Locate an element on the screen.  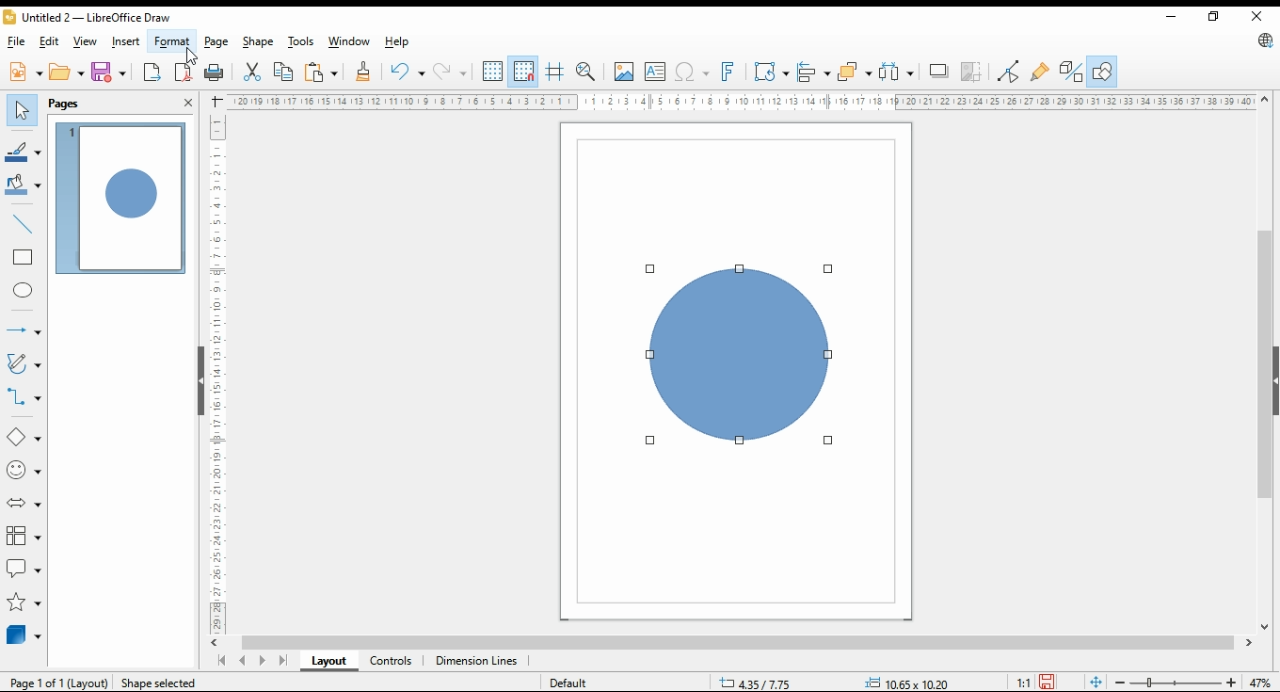
align objects is located at coordinates (813, 73).